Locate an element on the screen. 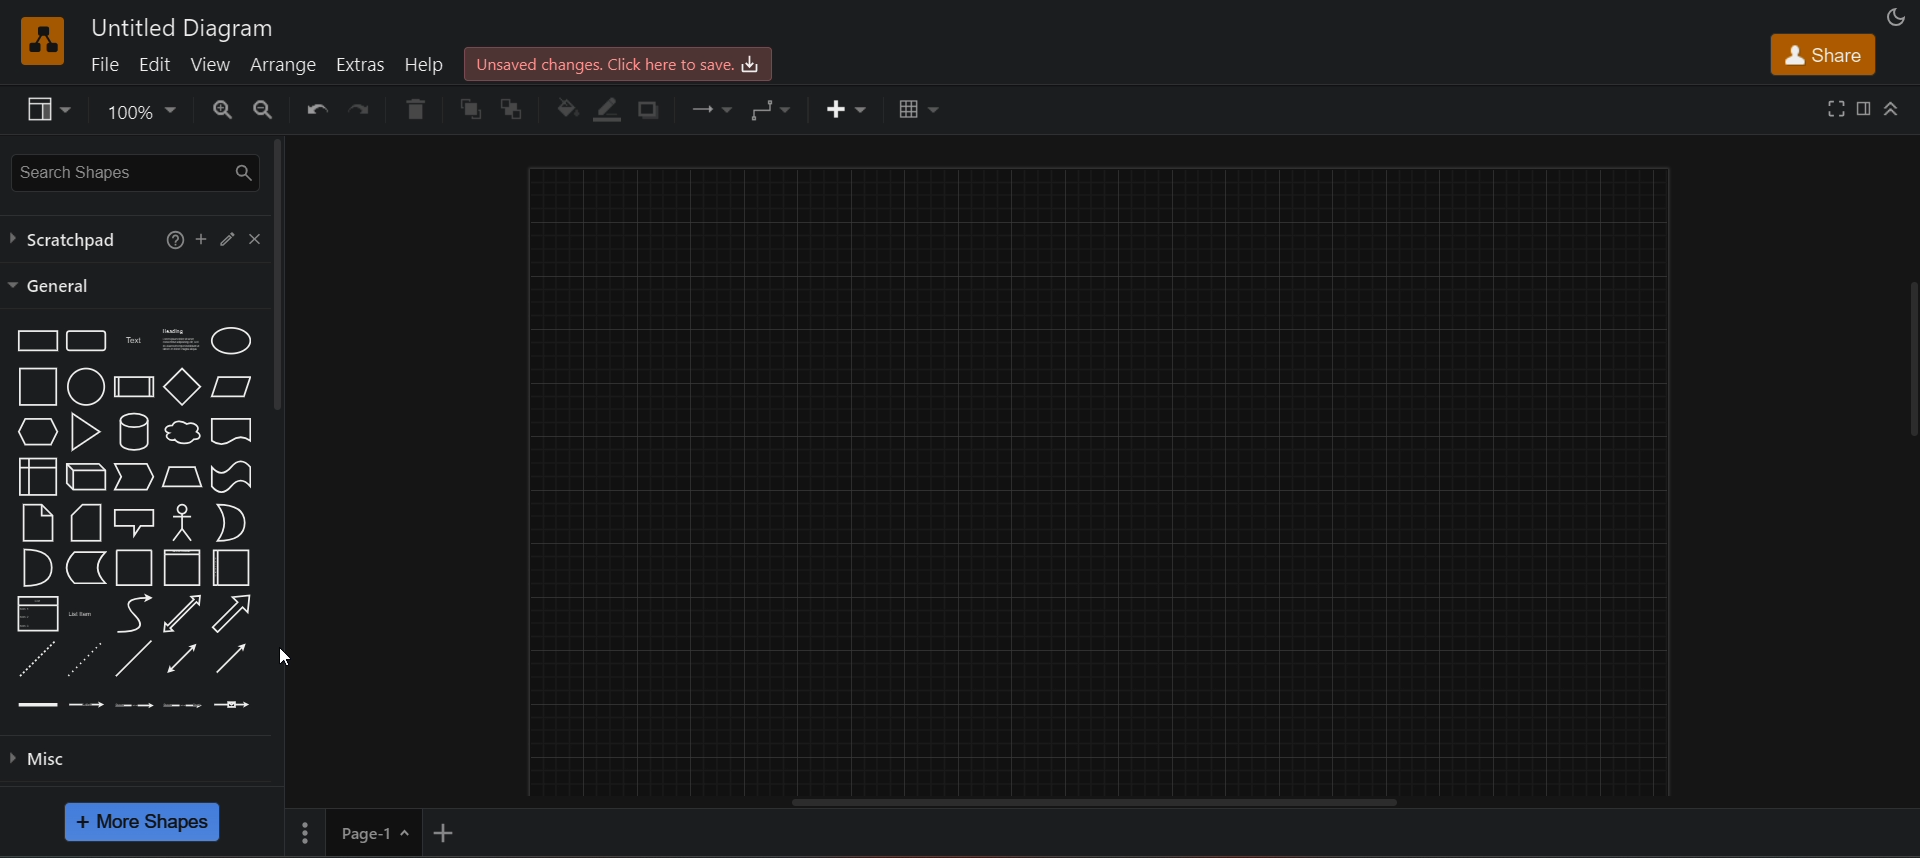  table is located at coordinates (915, 110).